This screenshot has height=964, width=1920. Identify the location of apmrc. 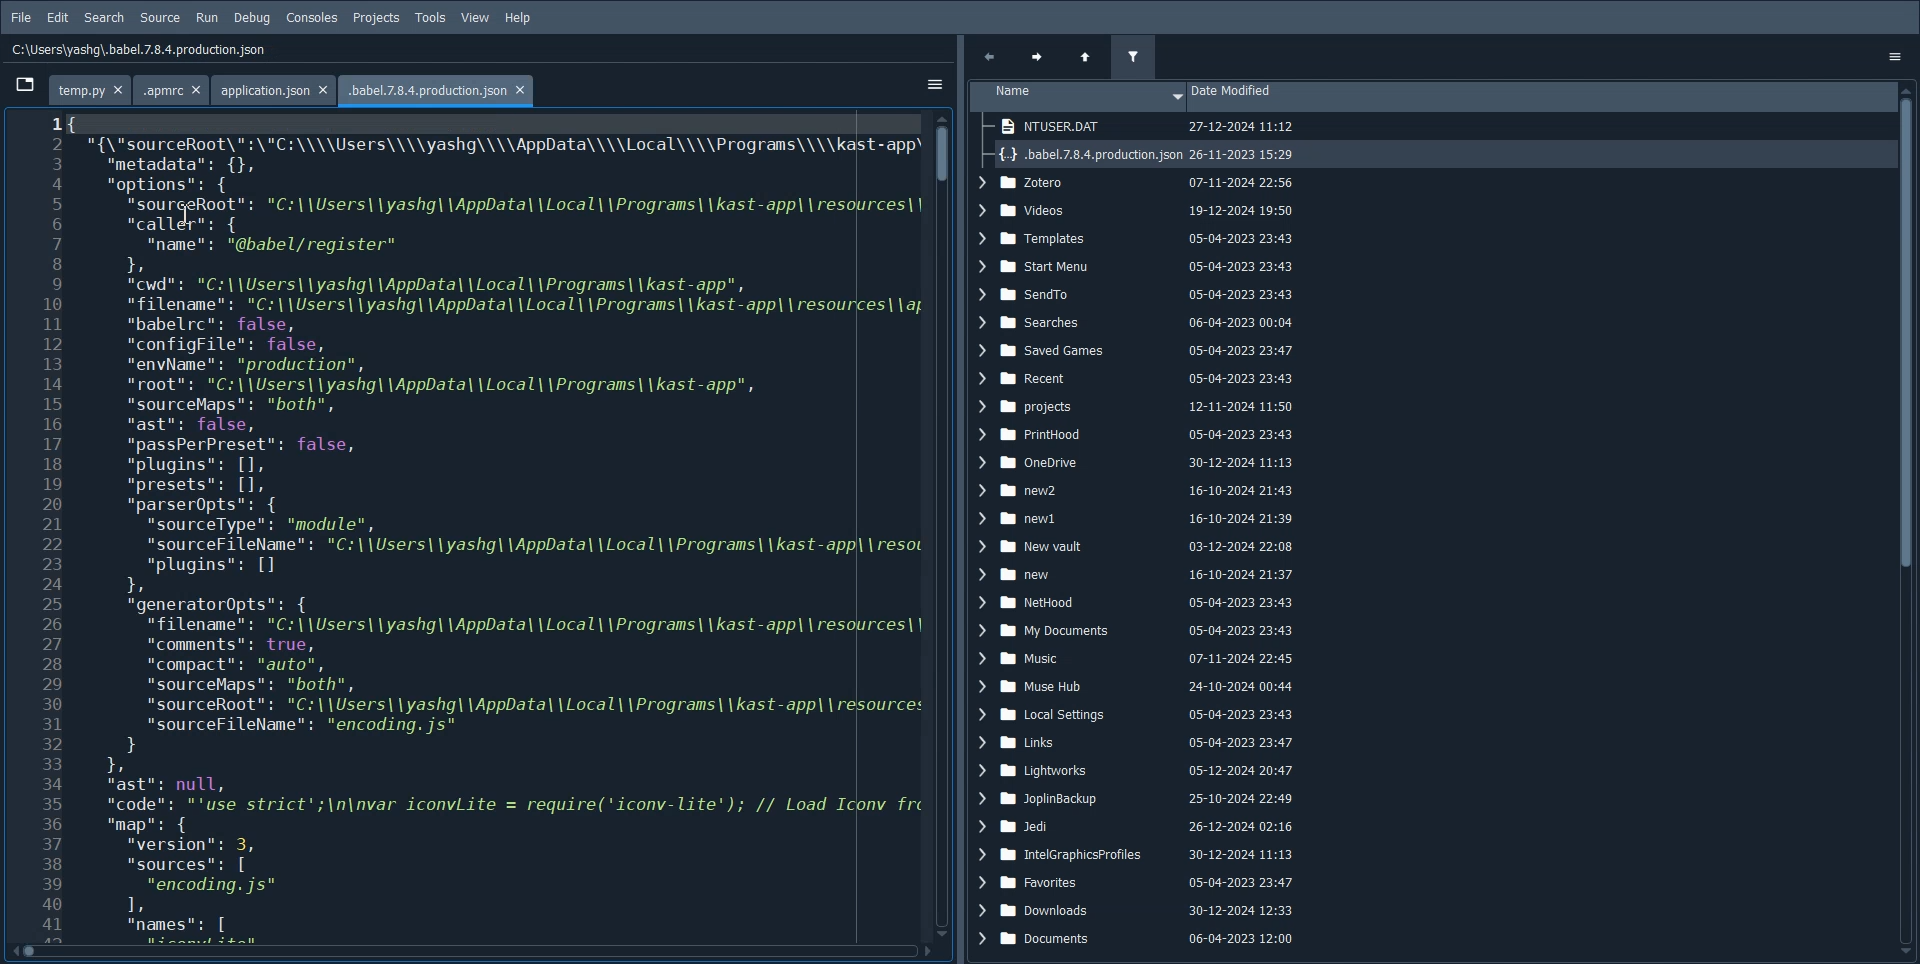
(173, 89).